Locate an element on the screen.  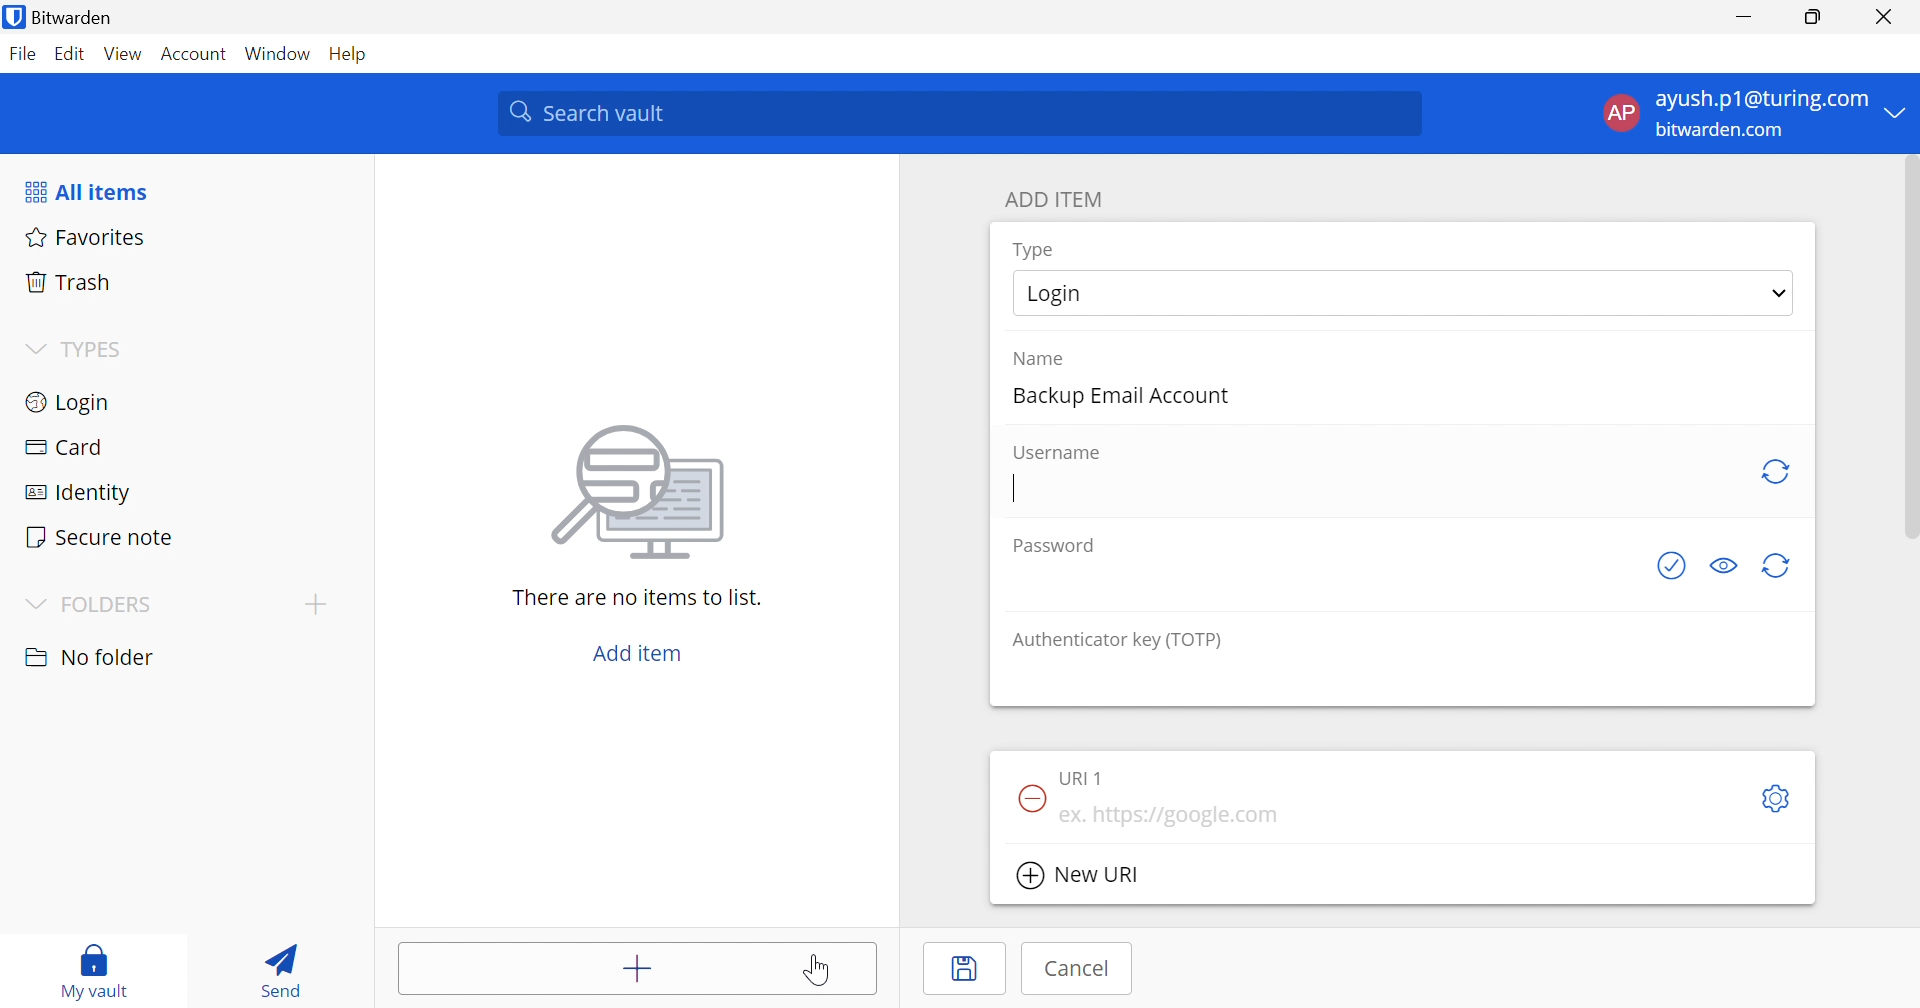
Add folder is located at coordinates (316, 606).